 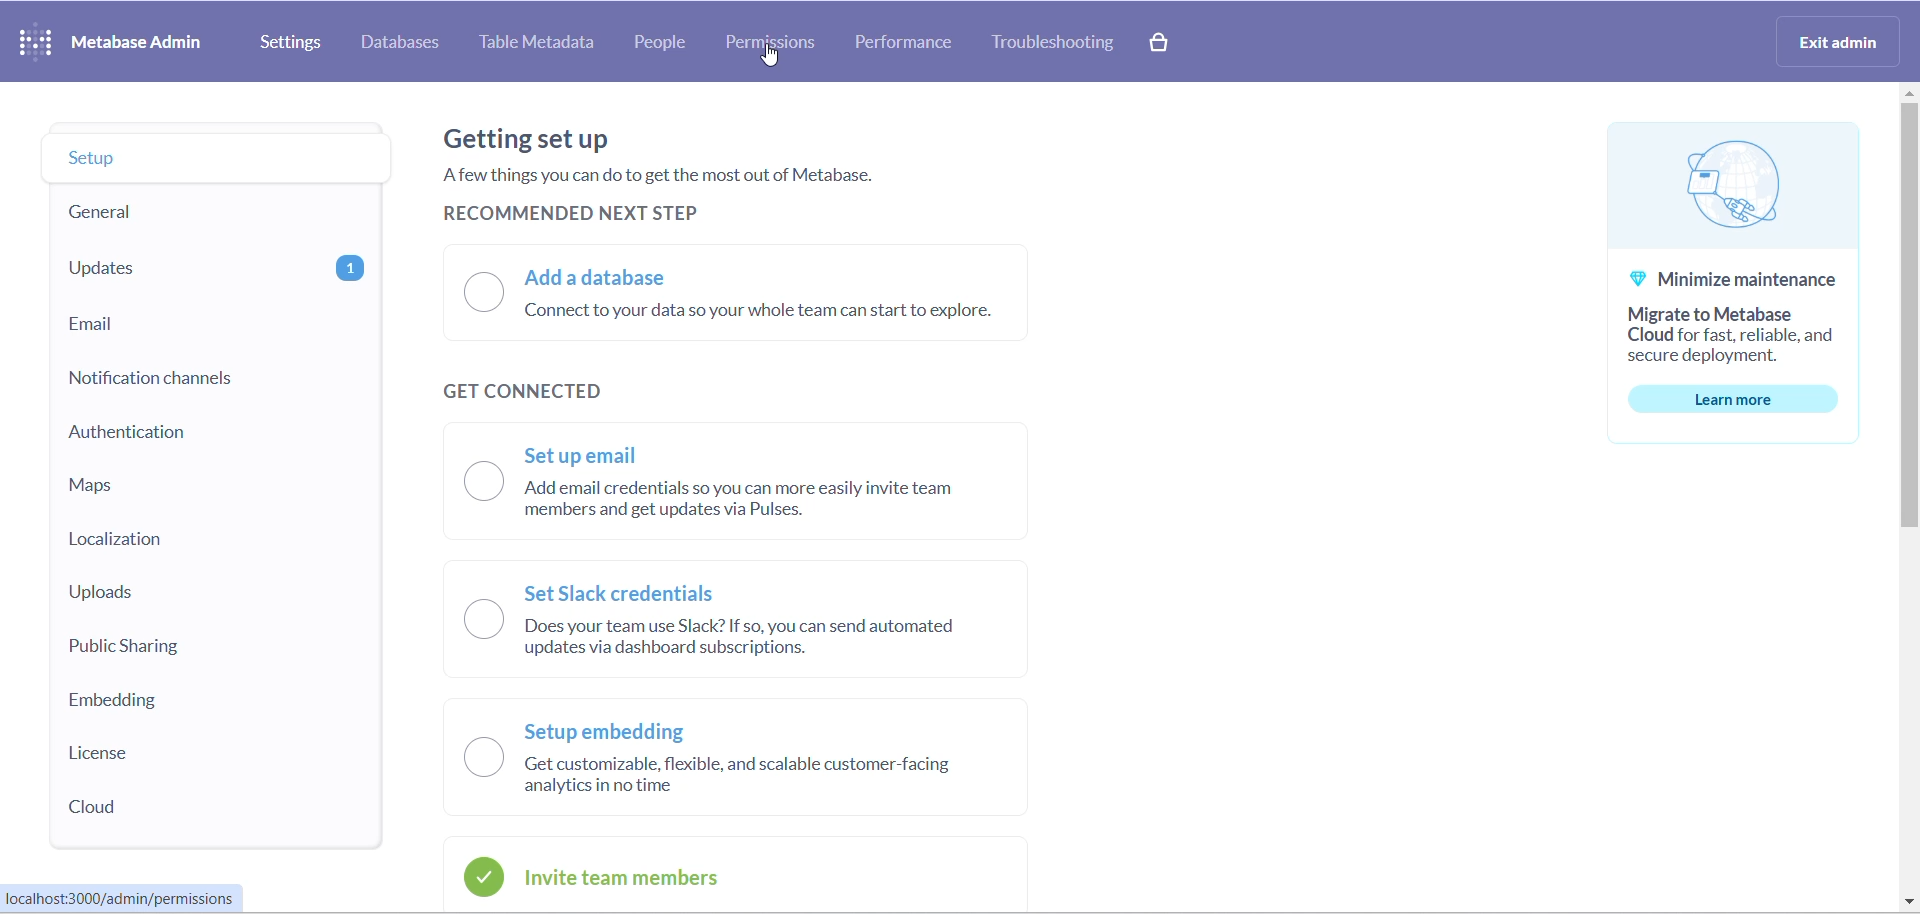 What do you see at coordinates (175, 648) in the screenshot?
I see `public sharing` at bounding box center [175, 648].